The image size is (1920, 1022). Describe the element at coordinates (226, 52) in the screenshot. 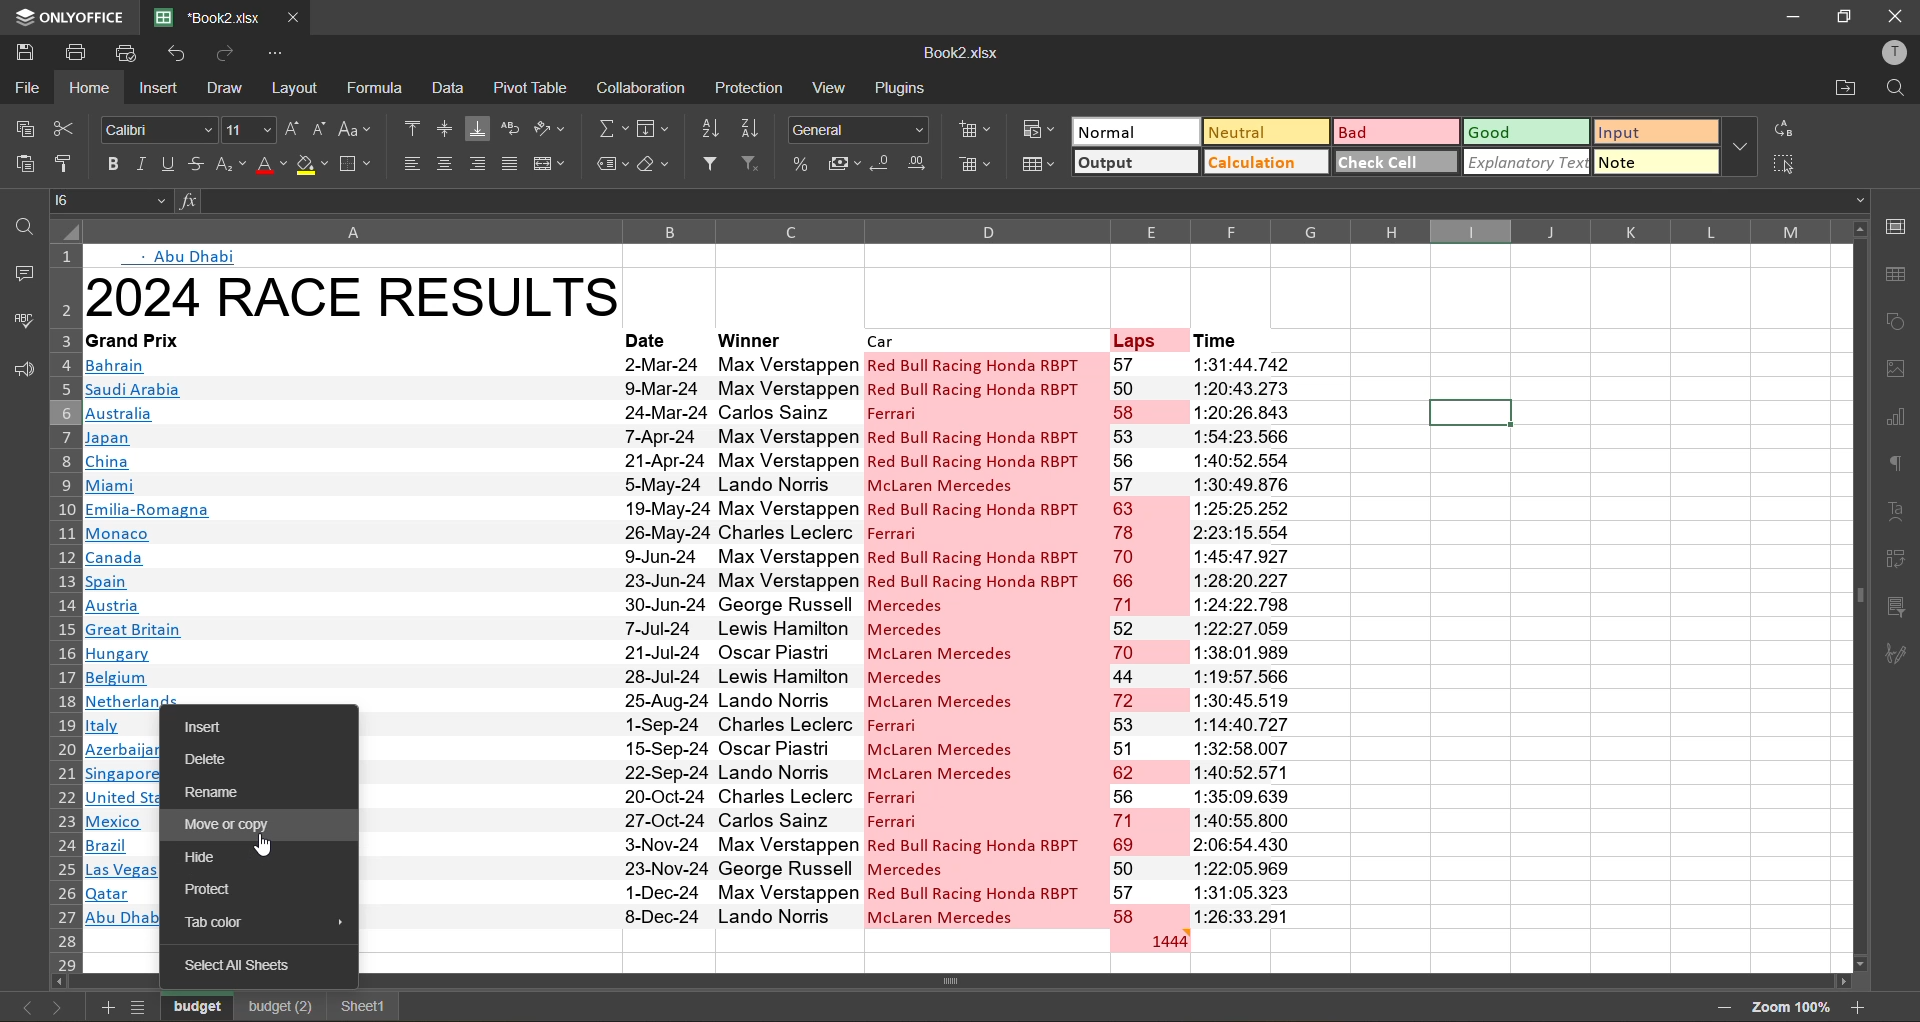

I see `redo` at that location.